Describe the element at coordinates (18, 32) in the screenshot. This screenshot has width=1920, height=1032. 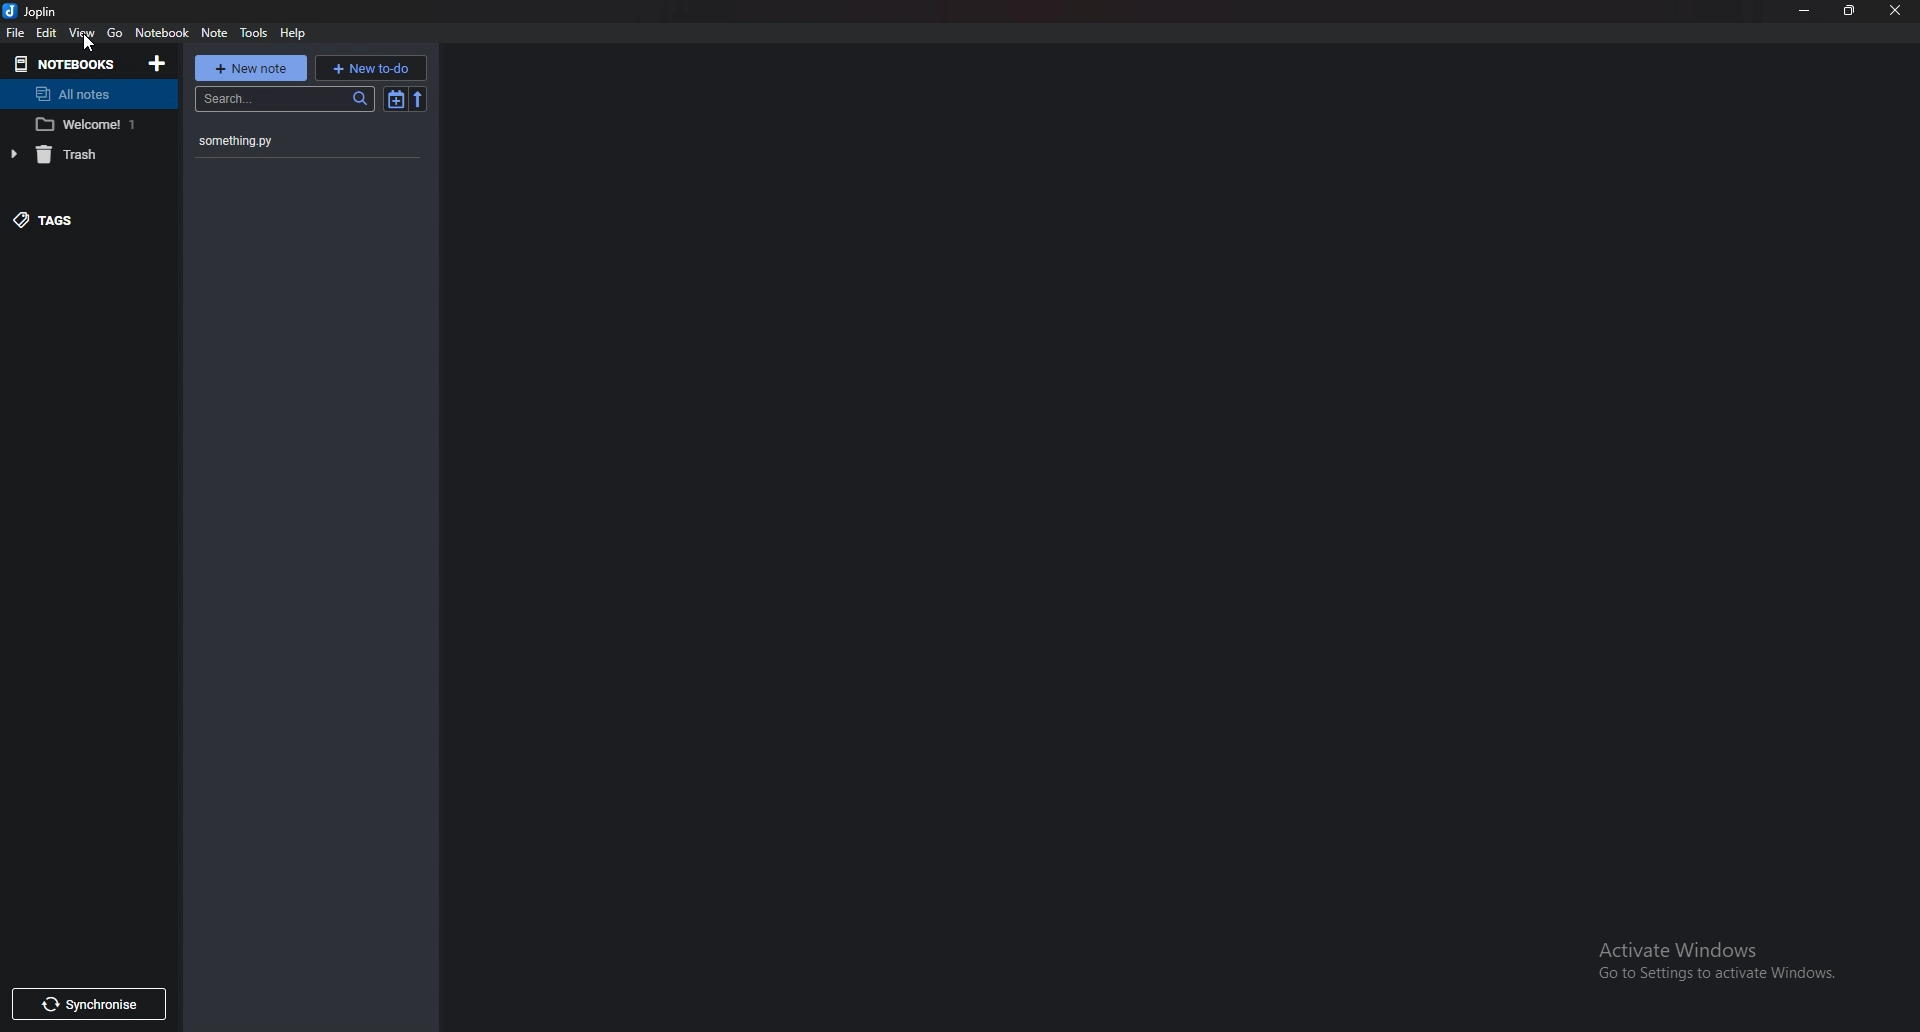
I see `File` at that location.